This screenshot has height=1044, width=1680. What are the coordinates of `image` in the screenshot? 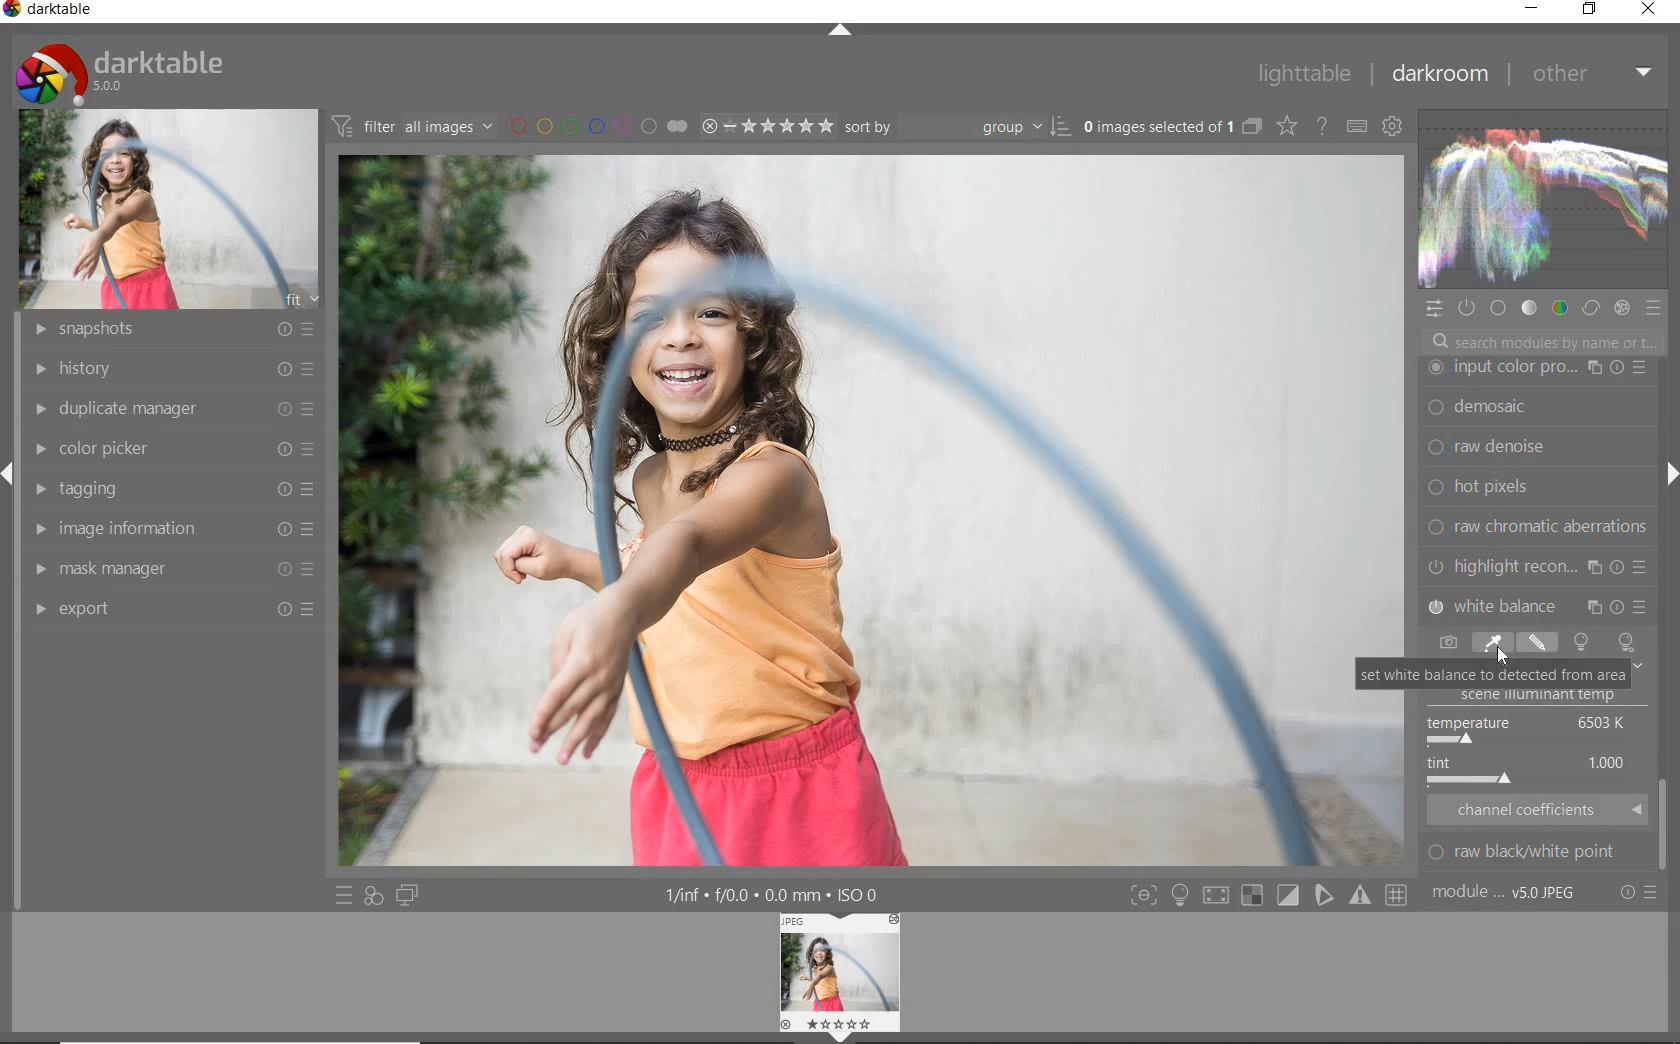 It's located at (171, 207).